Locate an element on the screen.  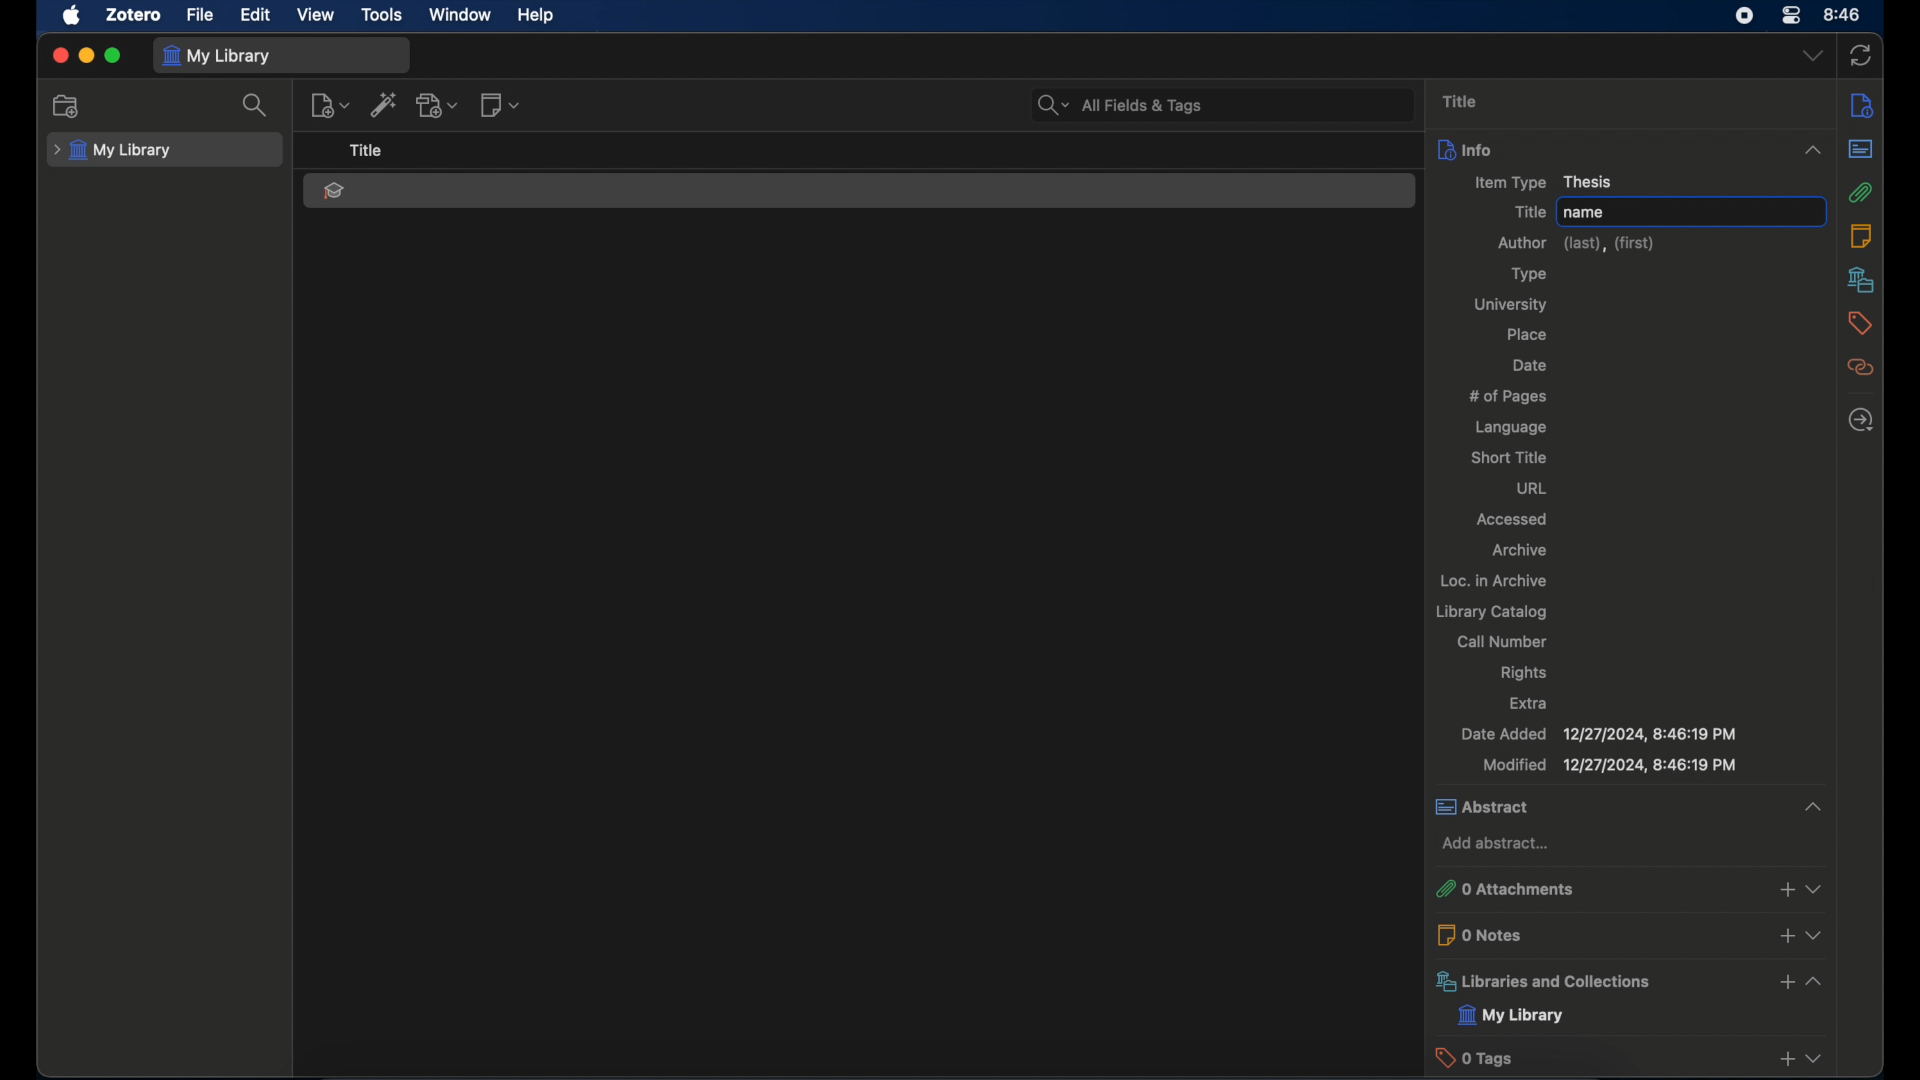
title is located at coordinates (365, 151).